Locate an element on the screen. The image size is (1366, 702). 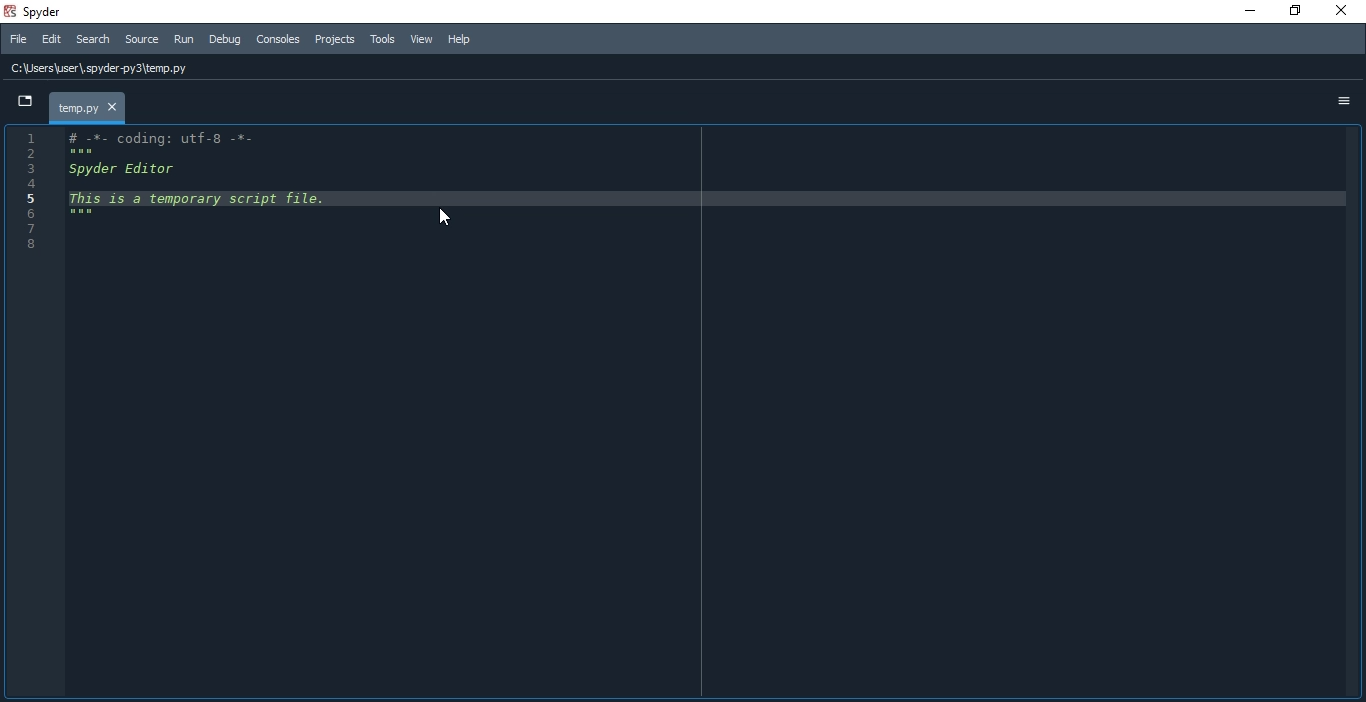
options is located at coordinates (1342, 100).